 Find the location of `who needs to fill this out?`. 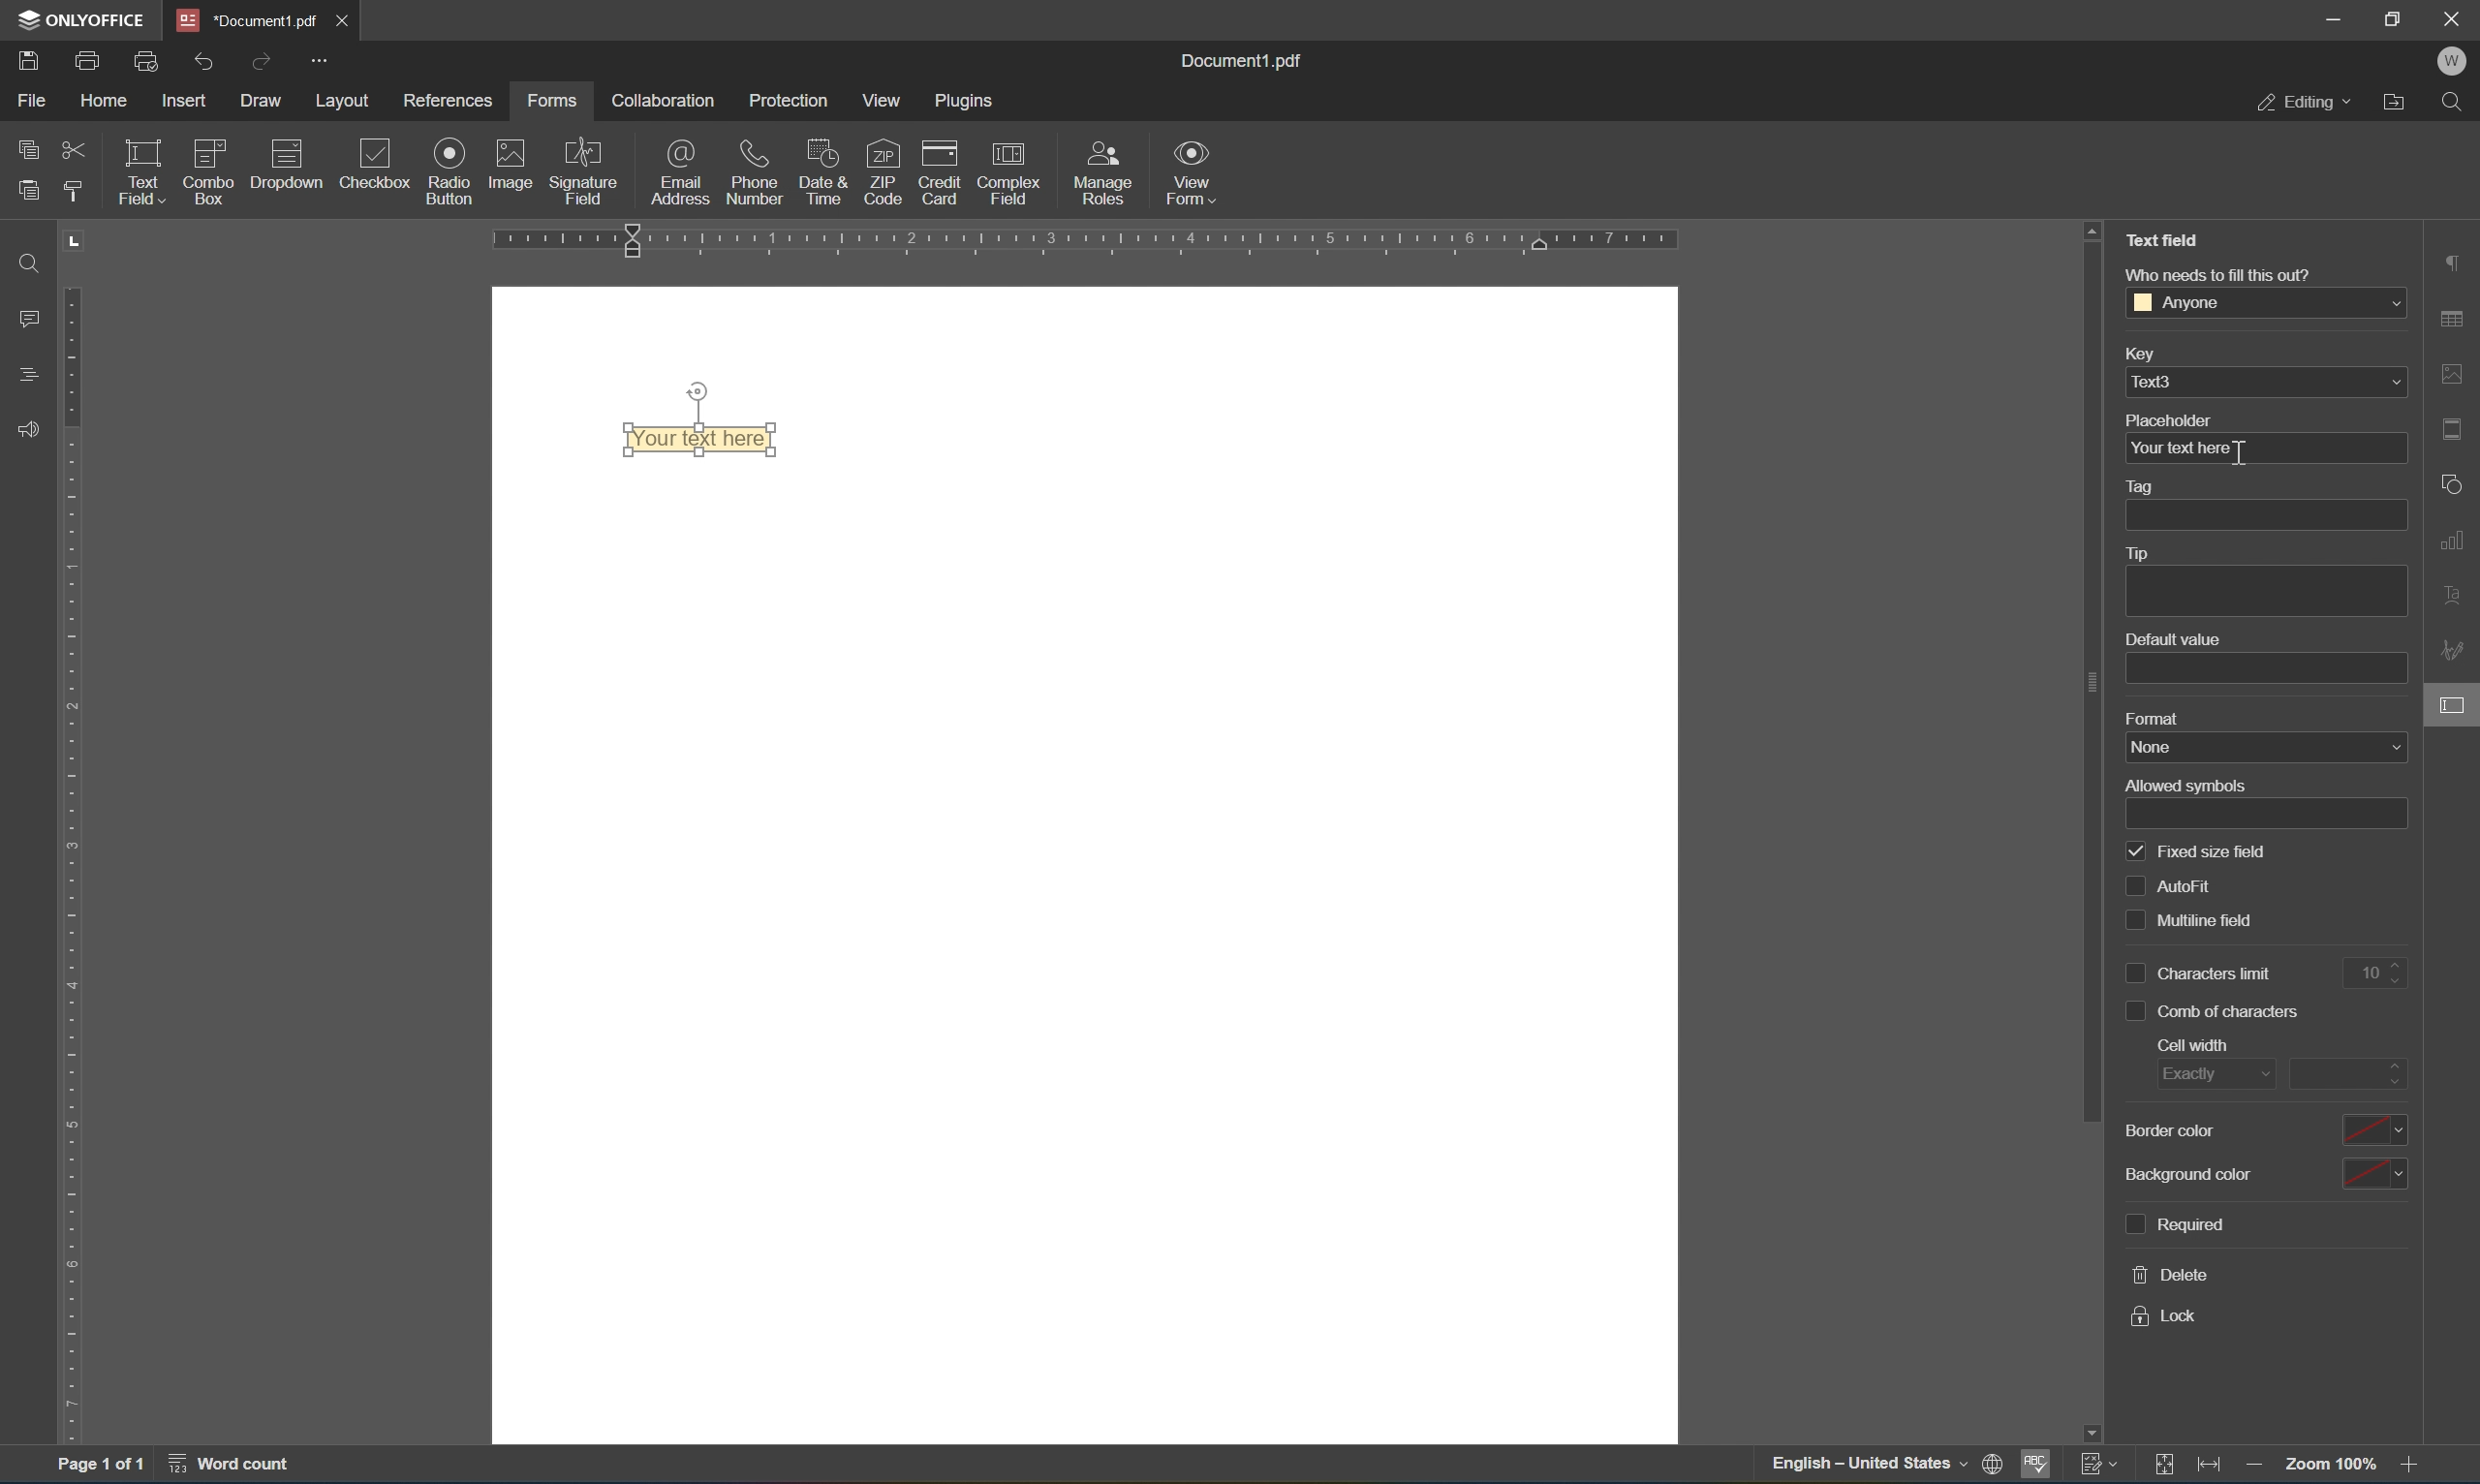

who needs to fill this out? is located at coordinates (2231, 271).